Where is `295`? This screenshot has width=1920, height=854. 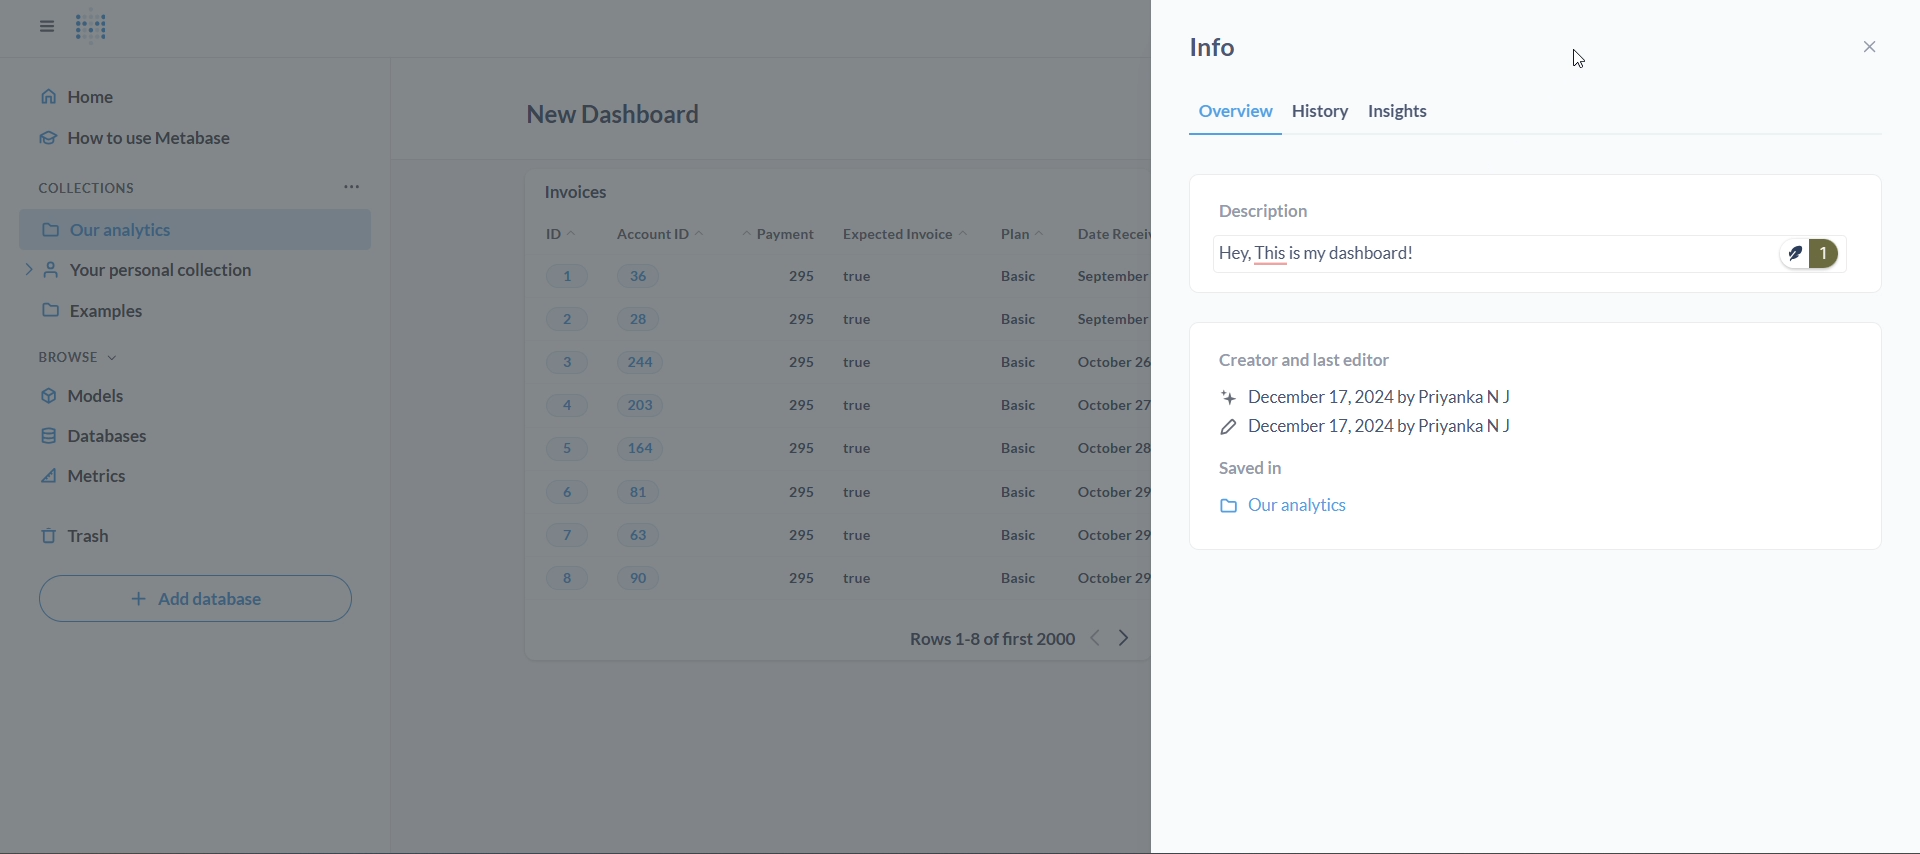
295 is located at coordinates (803, 579).